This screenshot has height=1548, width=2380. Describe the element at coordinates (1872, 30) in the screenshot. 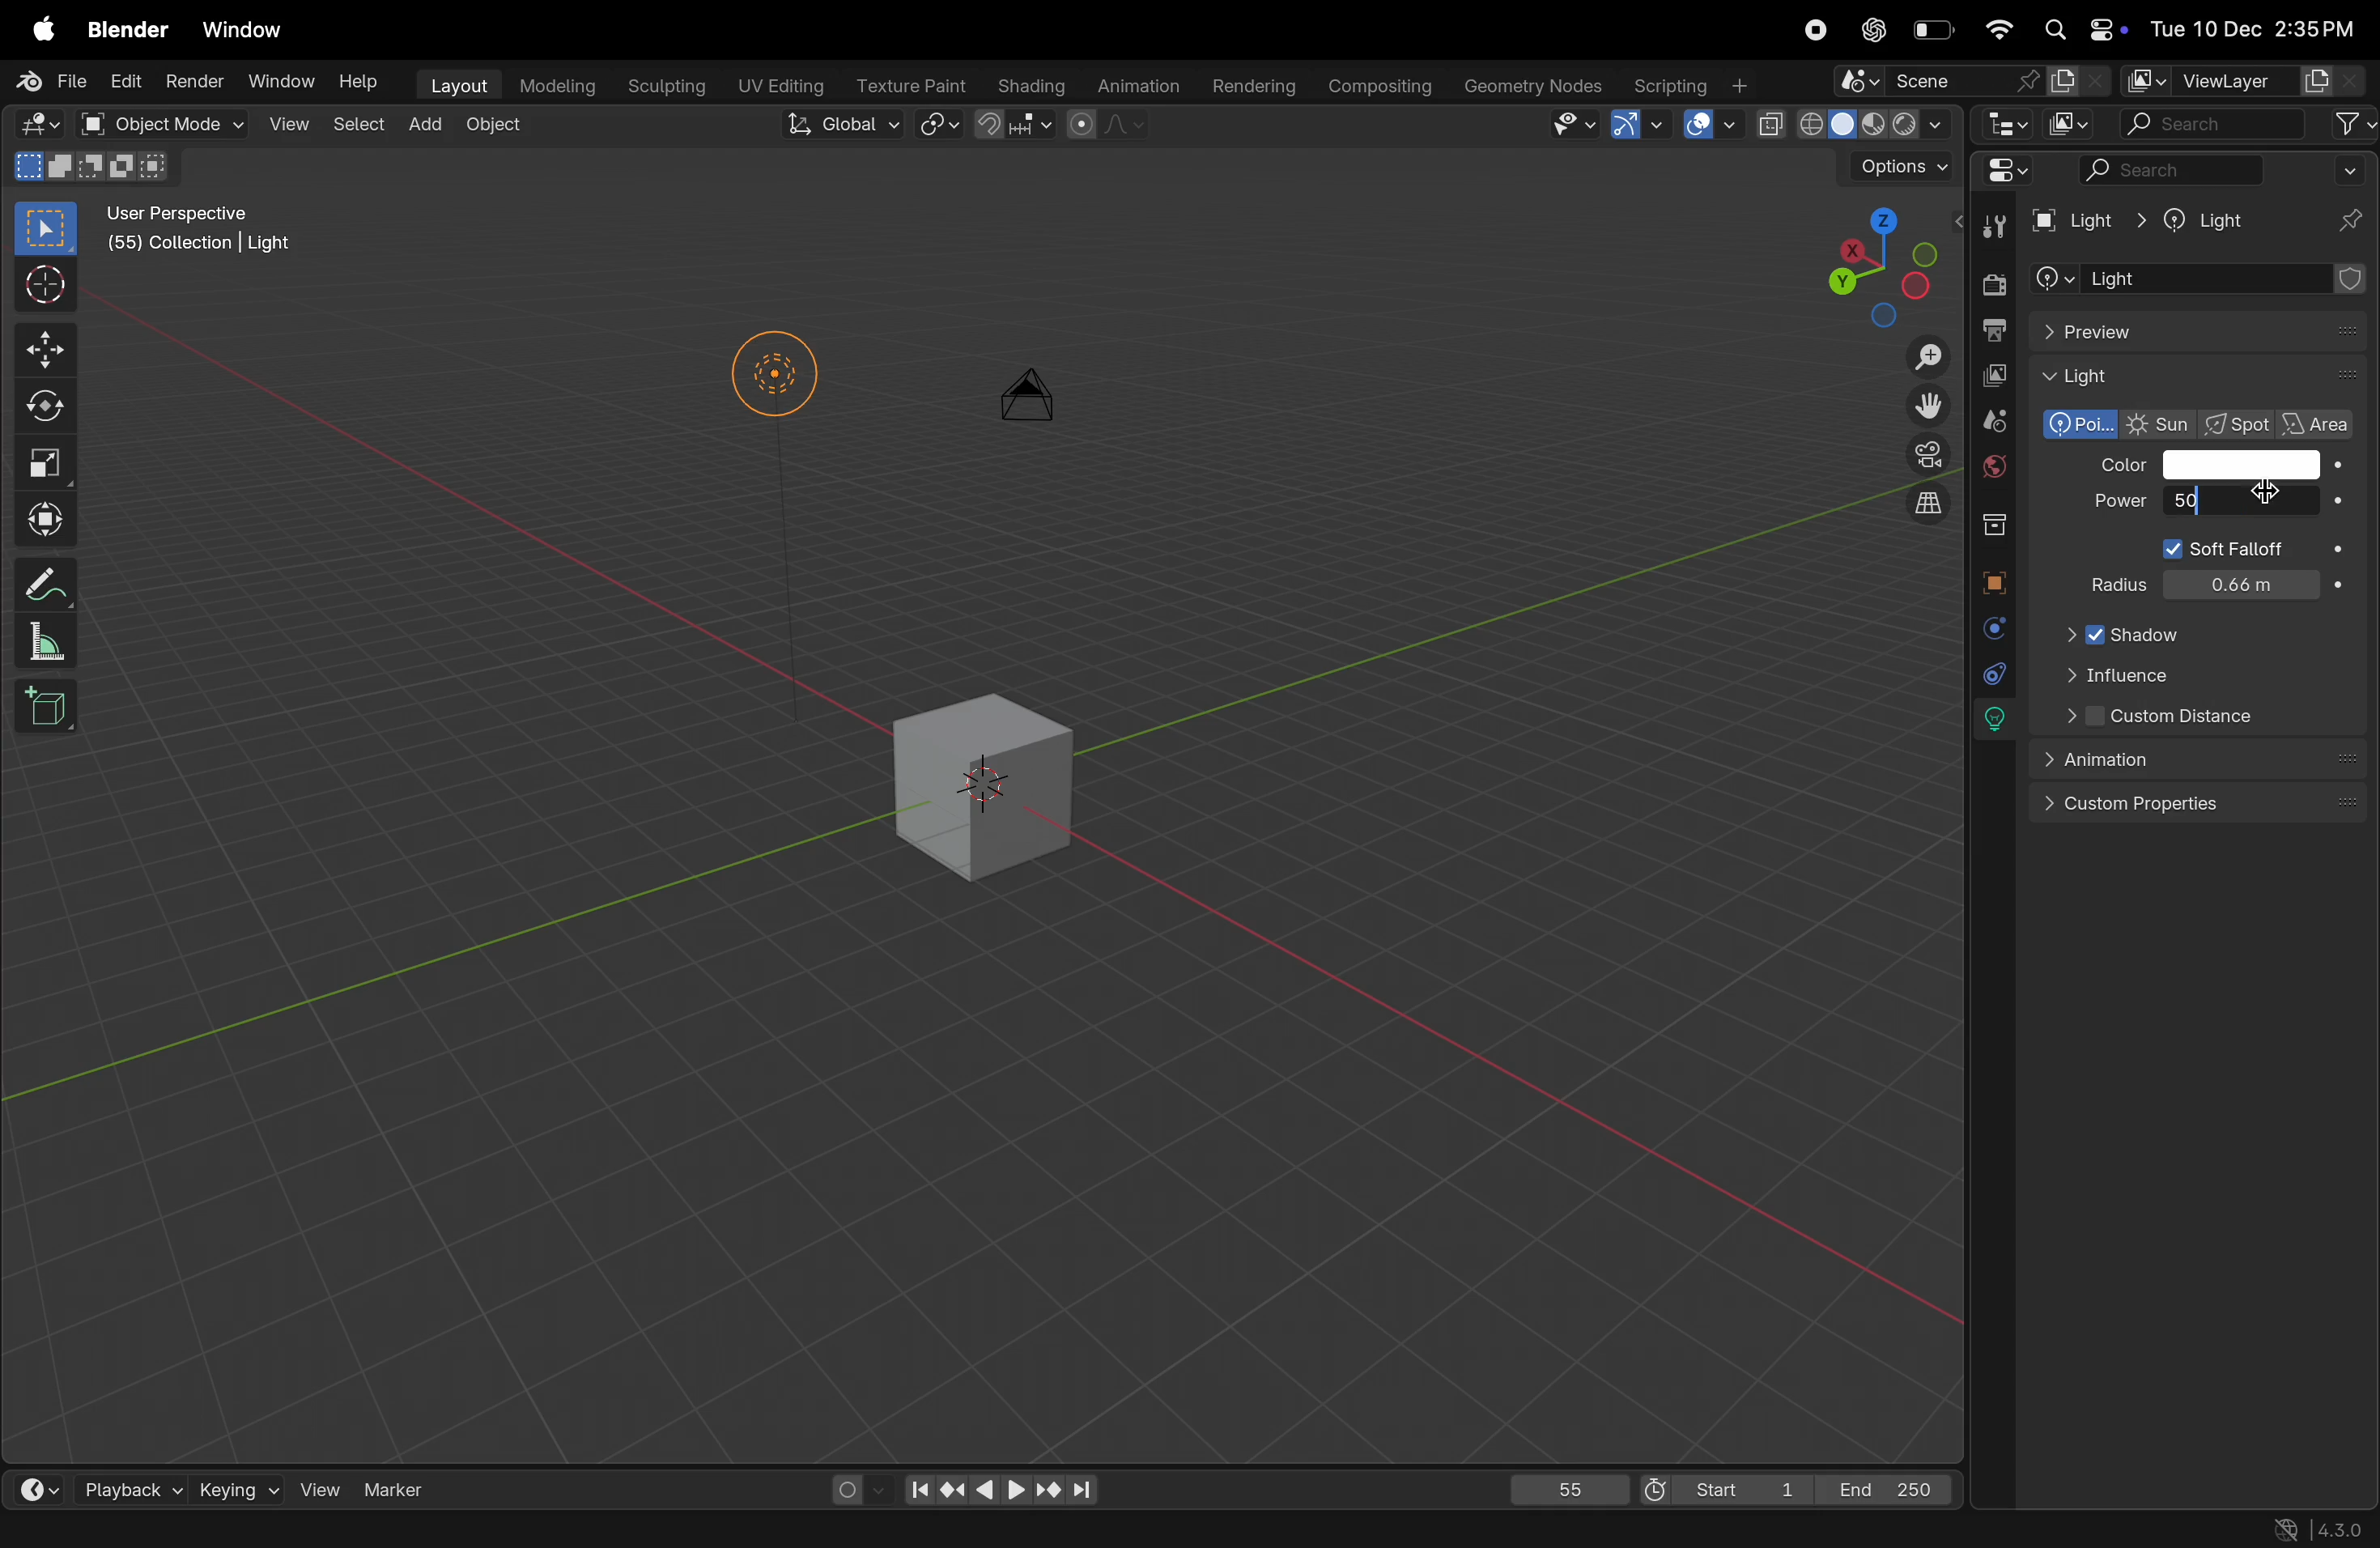

I see `cahtgpt` at that location.